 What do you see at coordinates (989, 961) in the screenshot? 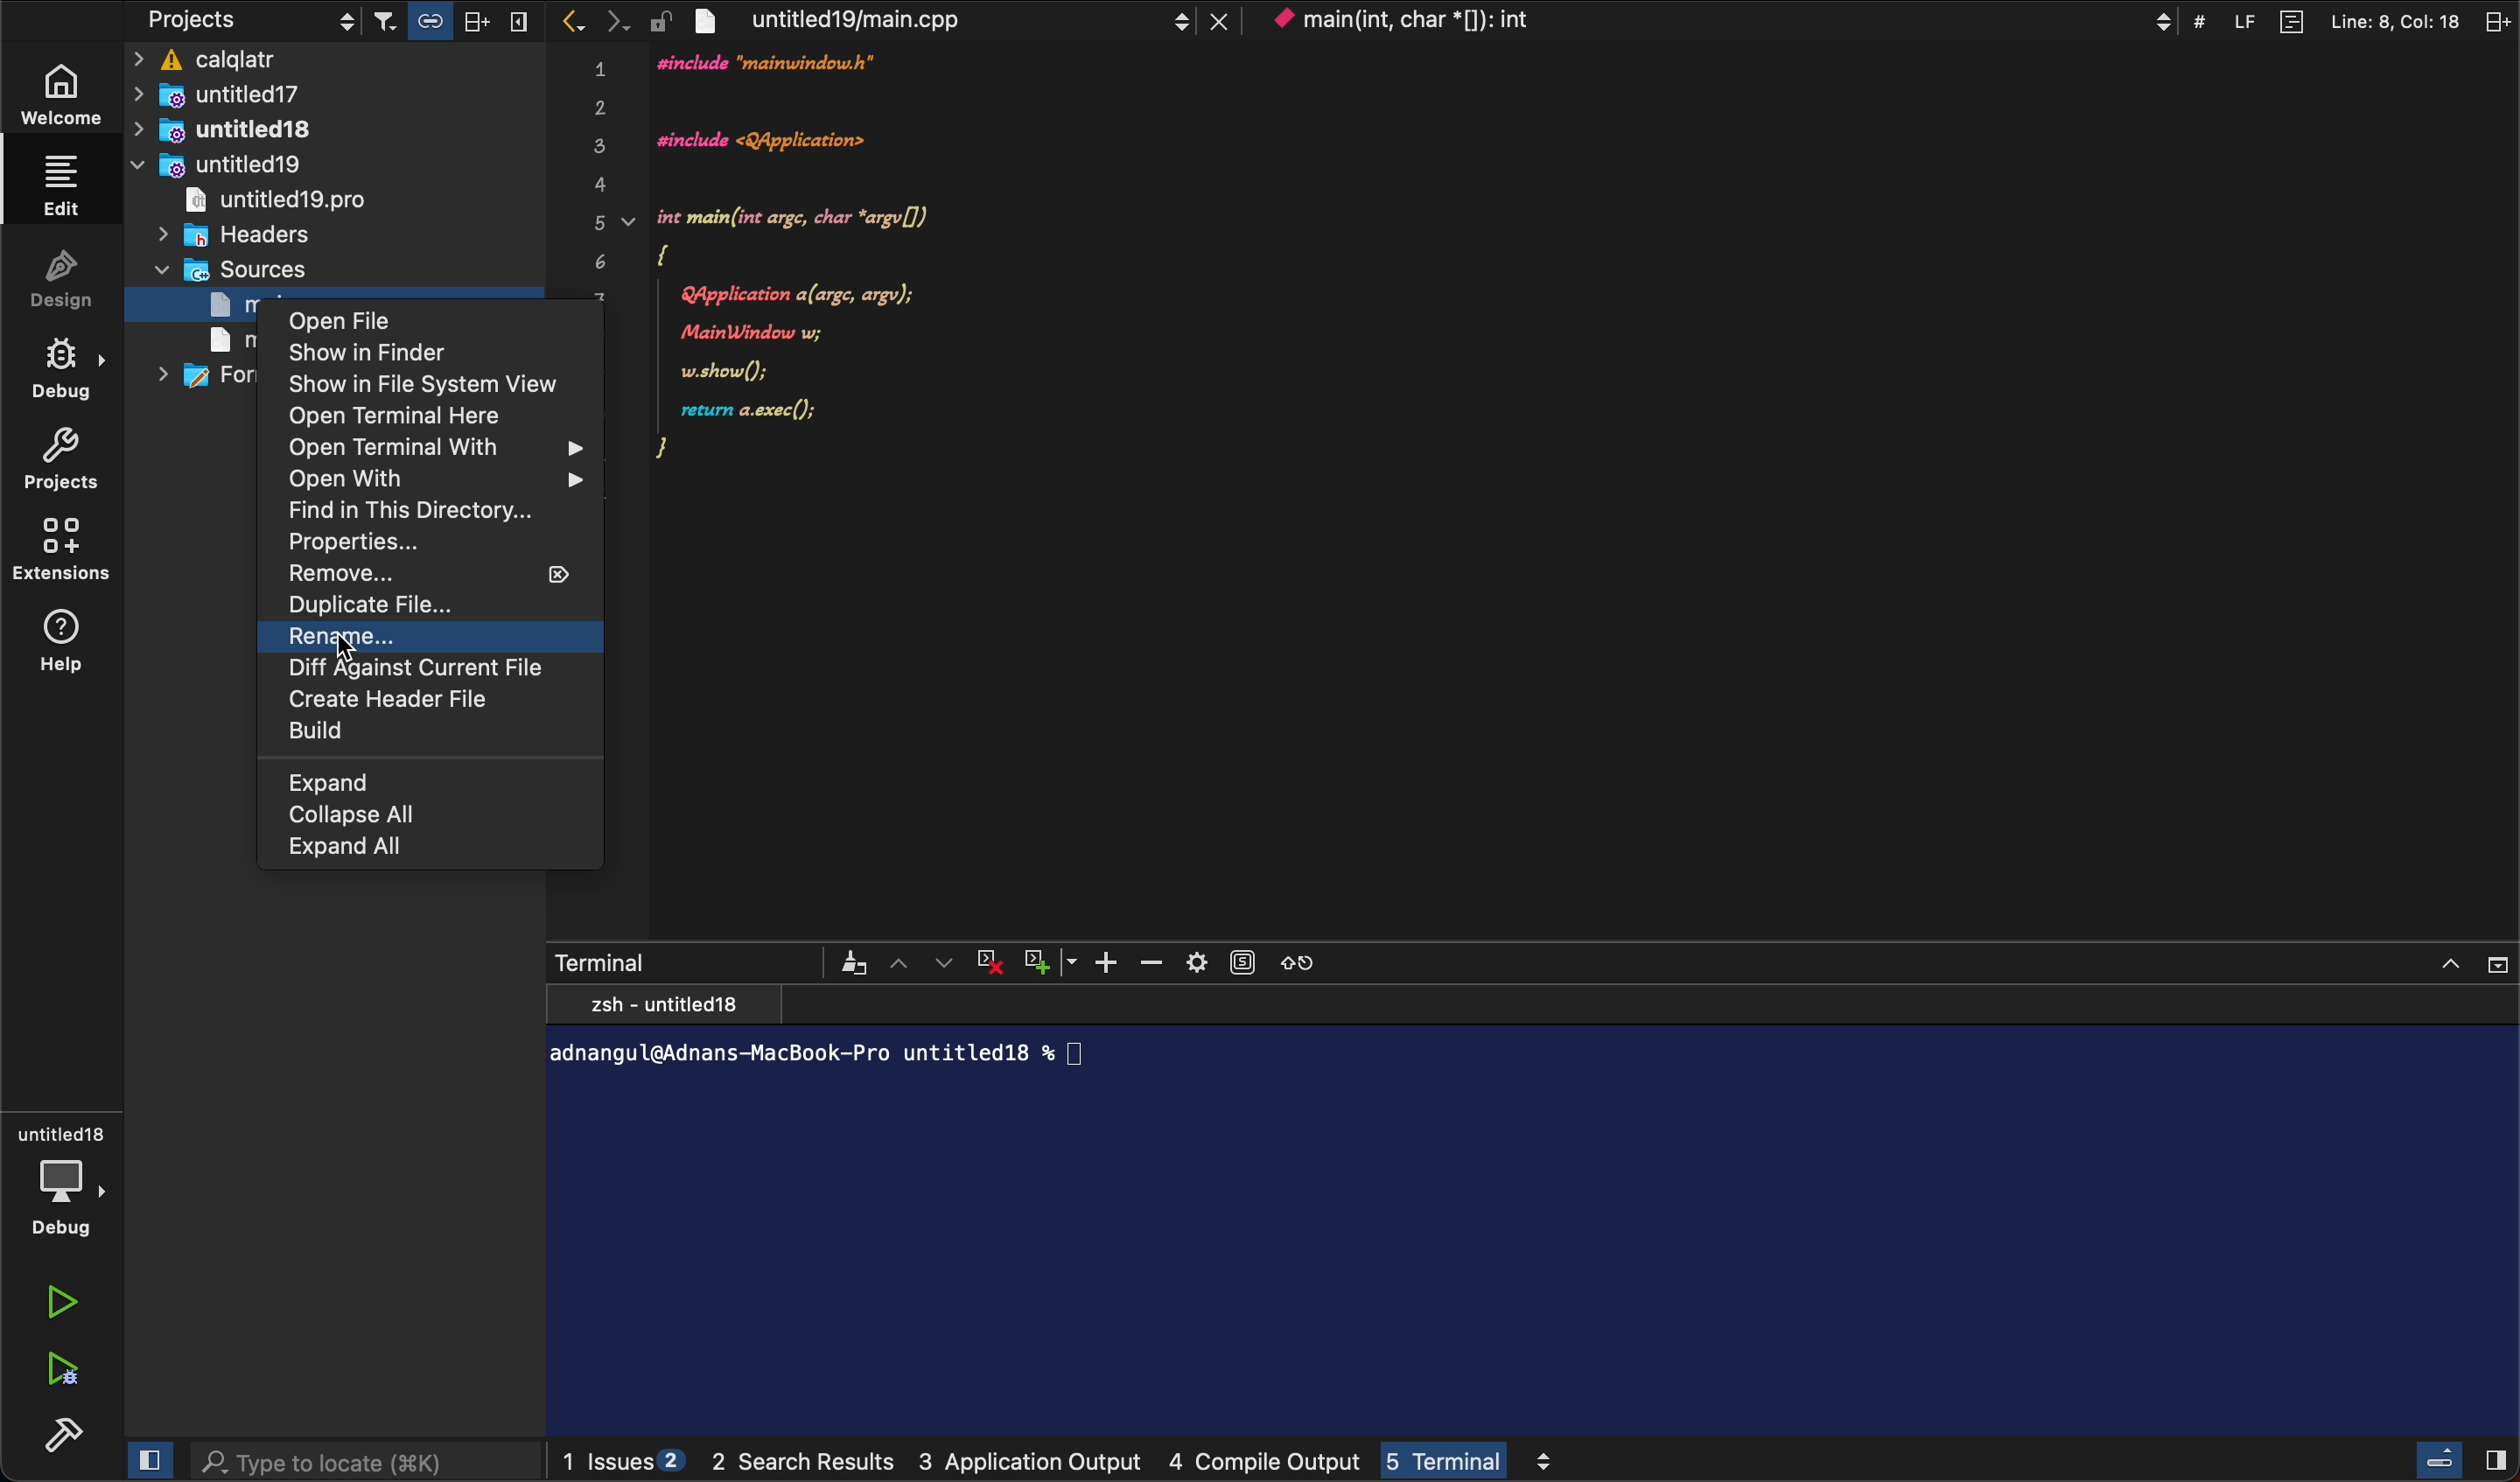
I see `Close Terminal` at bounding box center [989, 961].